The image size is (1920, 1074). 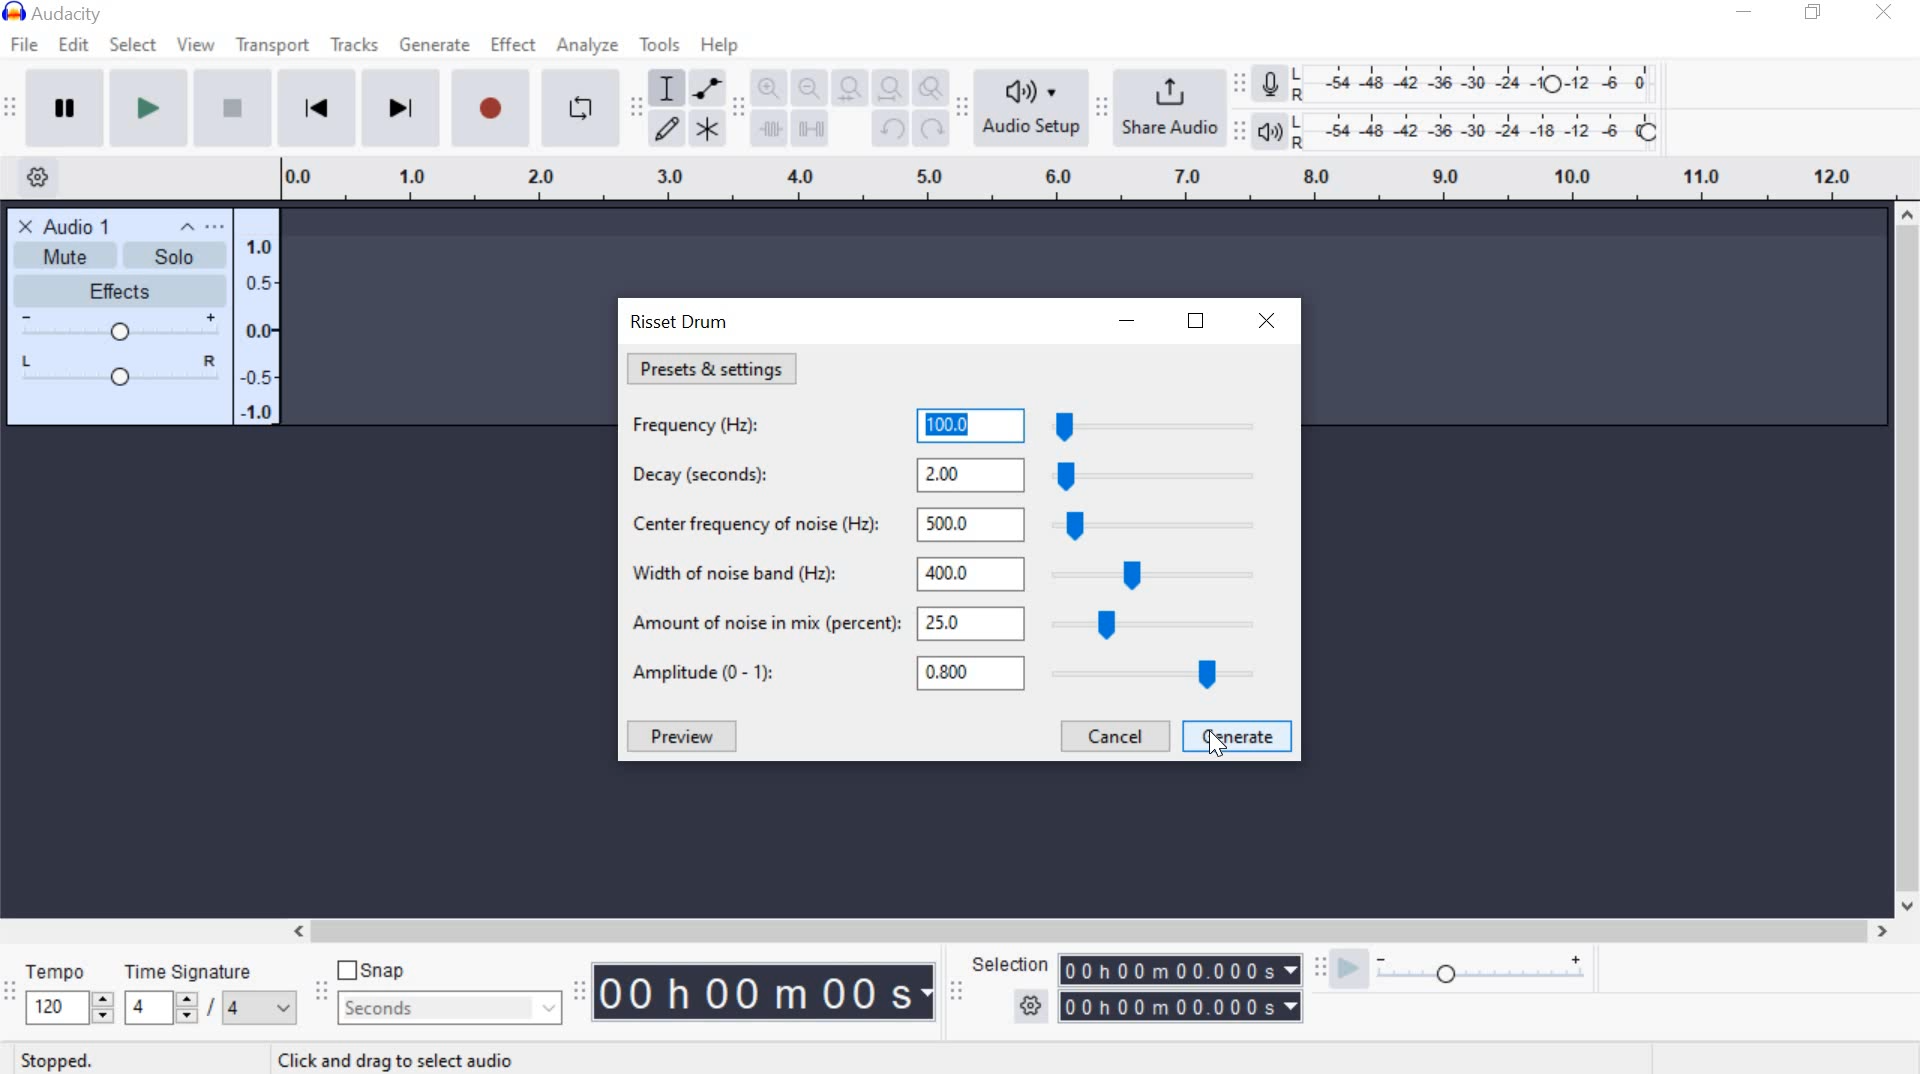 What do you see at coordinates (707, 127) in the screenshot?
I see `Multi-Tool` at bounding box center [707, 127].